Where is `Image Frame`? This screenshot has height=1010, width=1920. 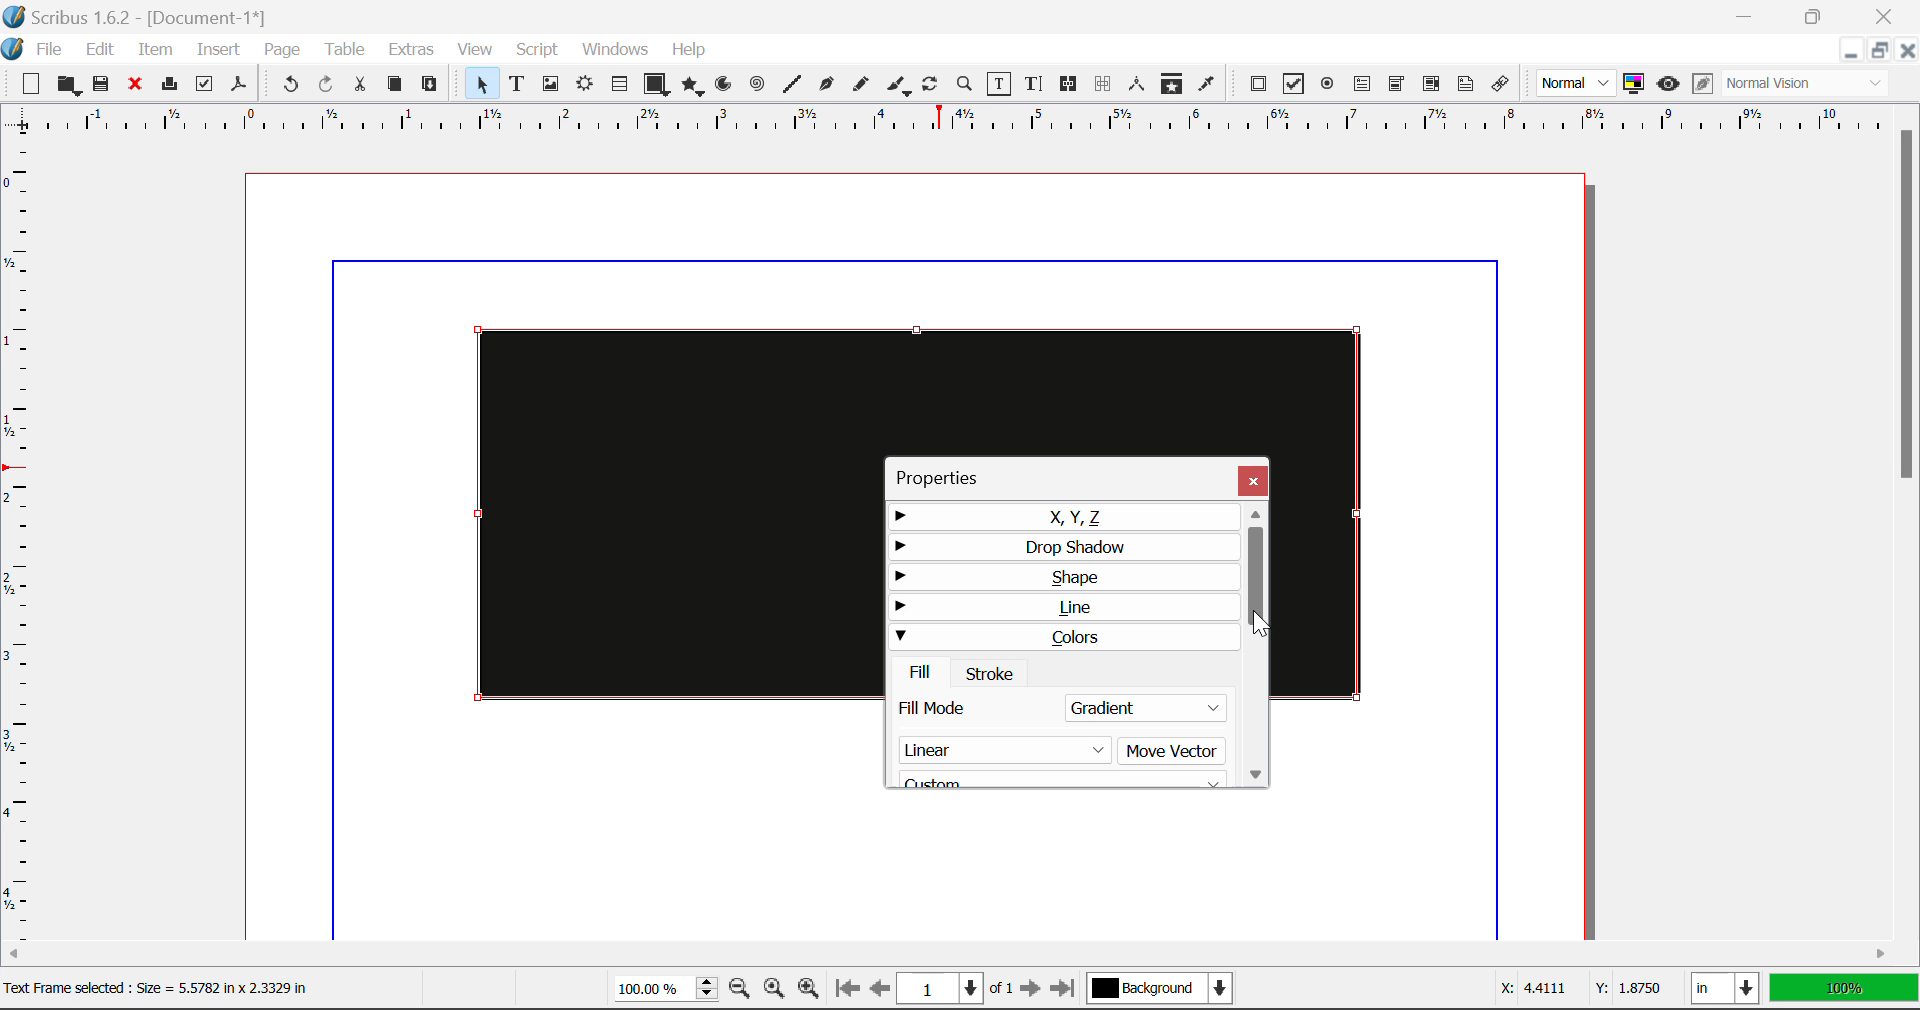
Image Frame is located at coordinates (550, 87).